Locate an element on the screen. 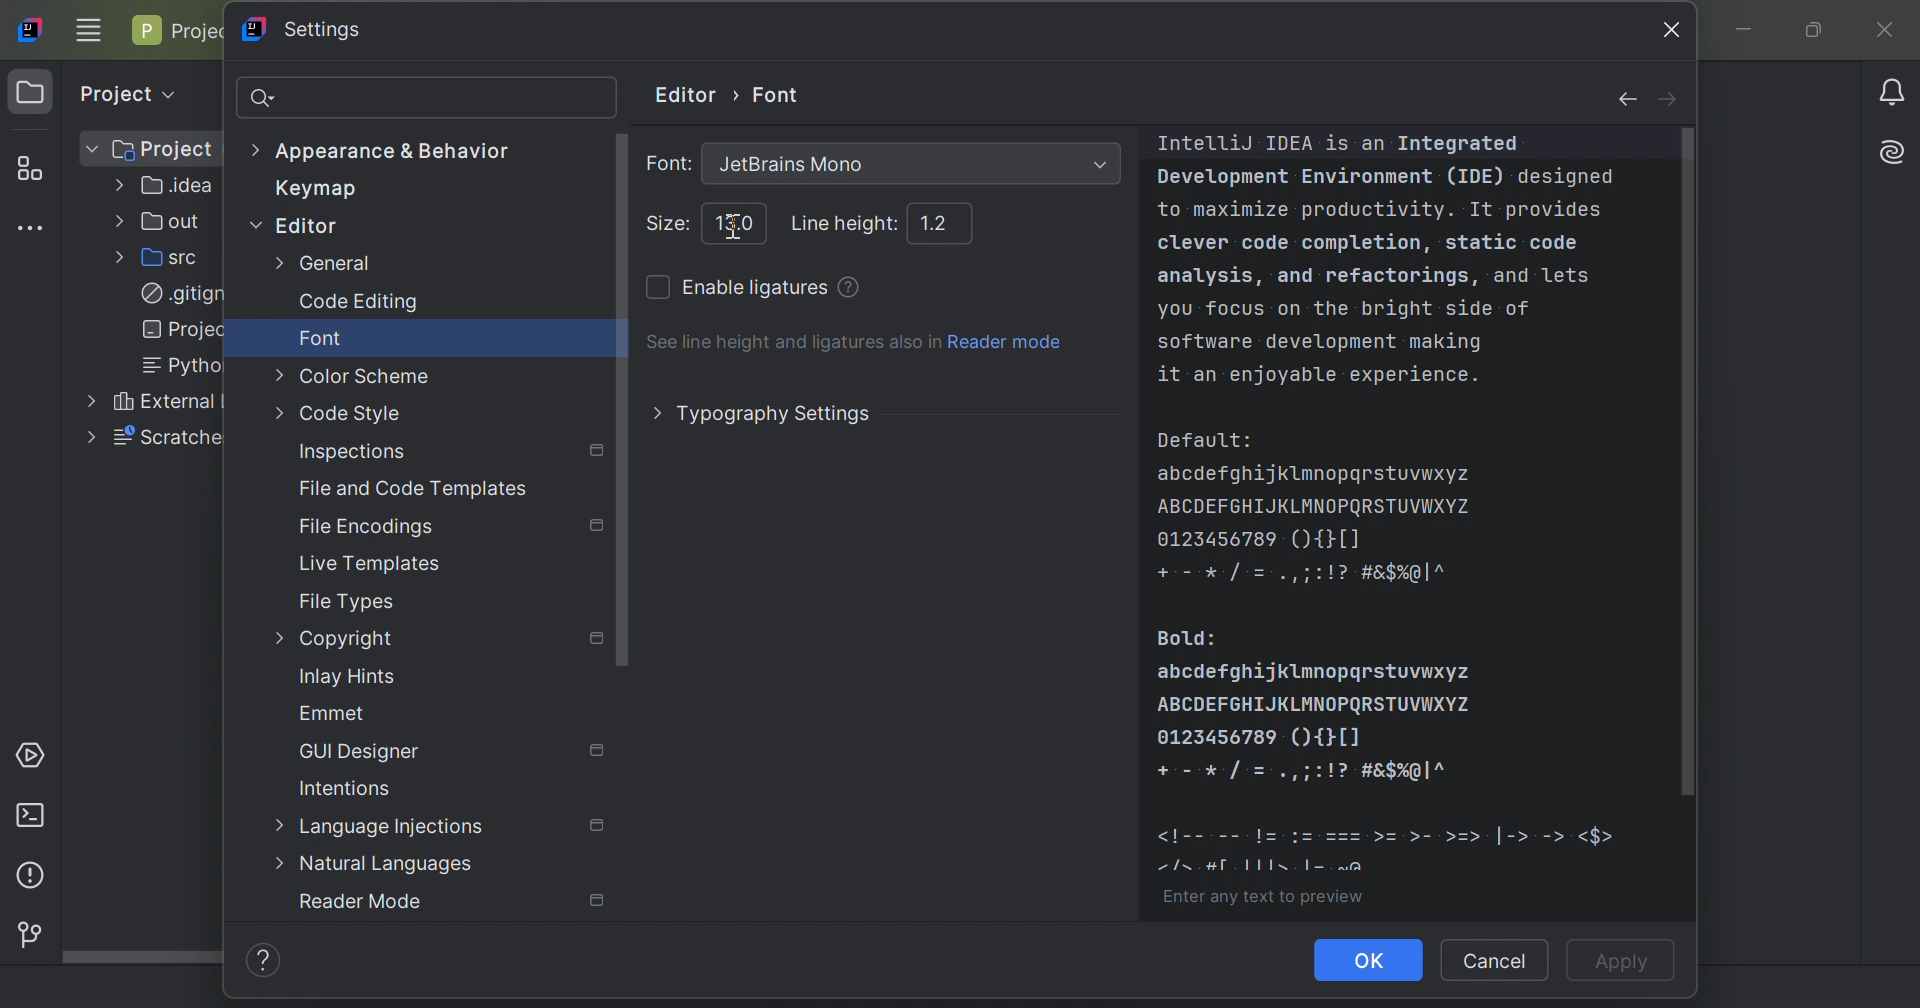  Default: is located at coordinates (1205, 441).